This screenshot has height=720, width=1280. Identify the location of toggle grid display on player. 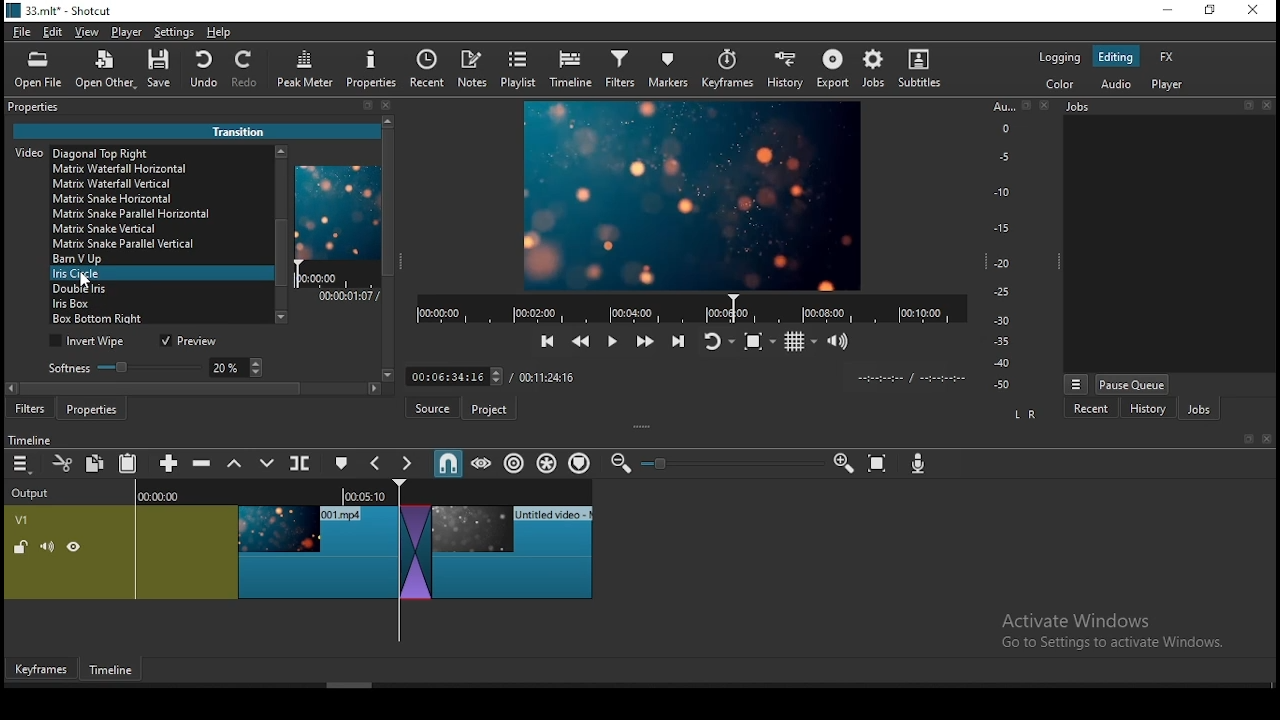
(803, 339).